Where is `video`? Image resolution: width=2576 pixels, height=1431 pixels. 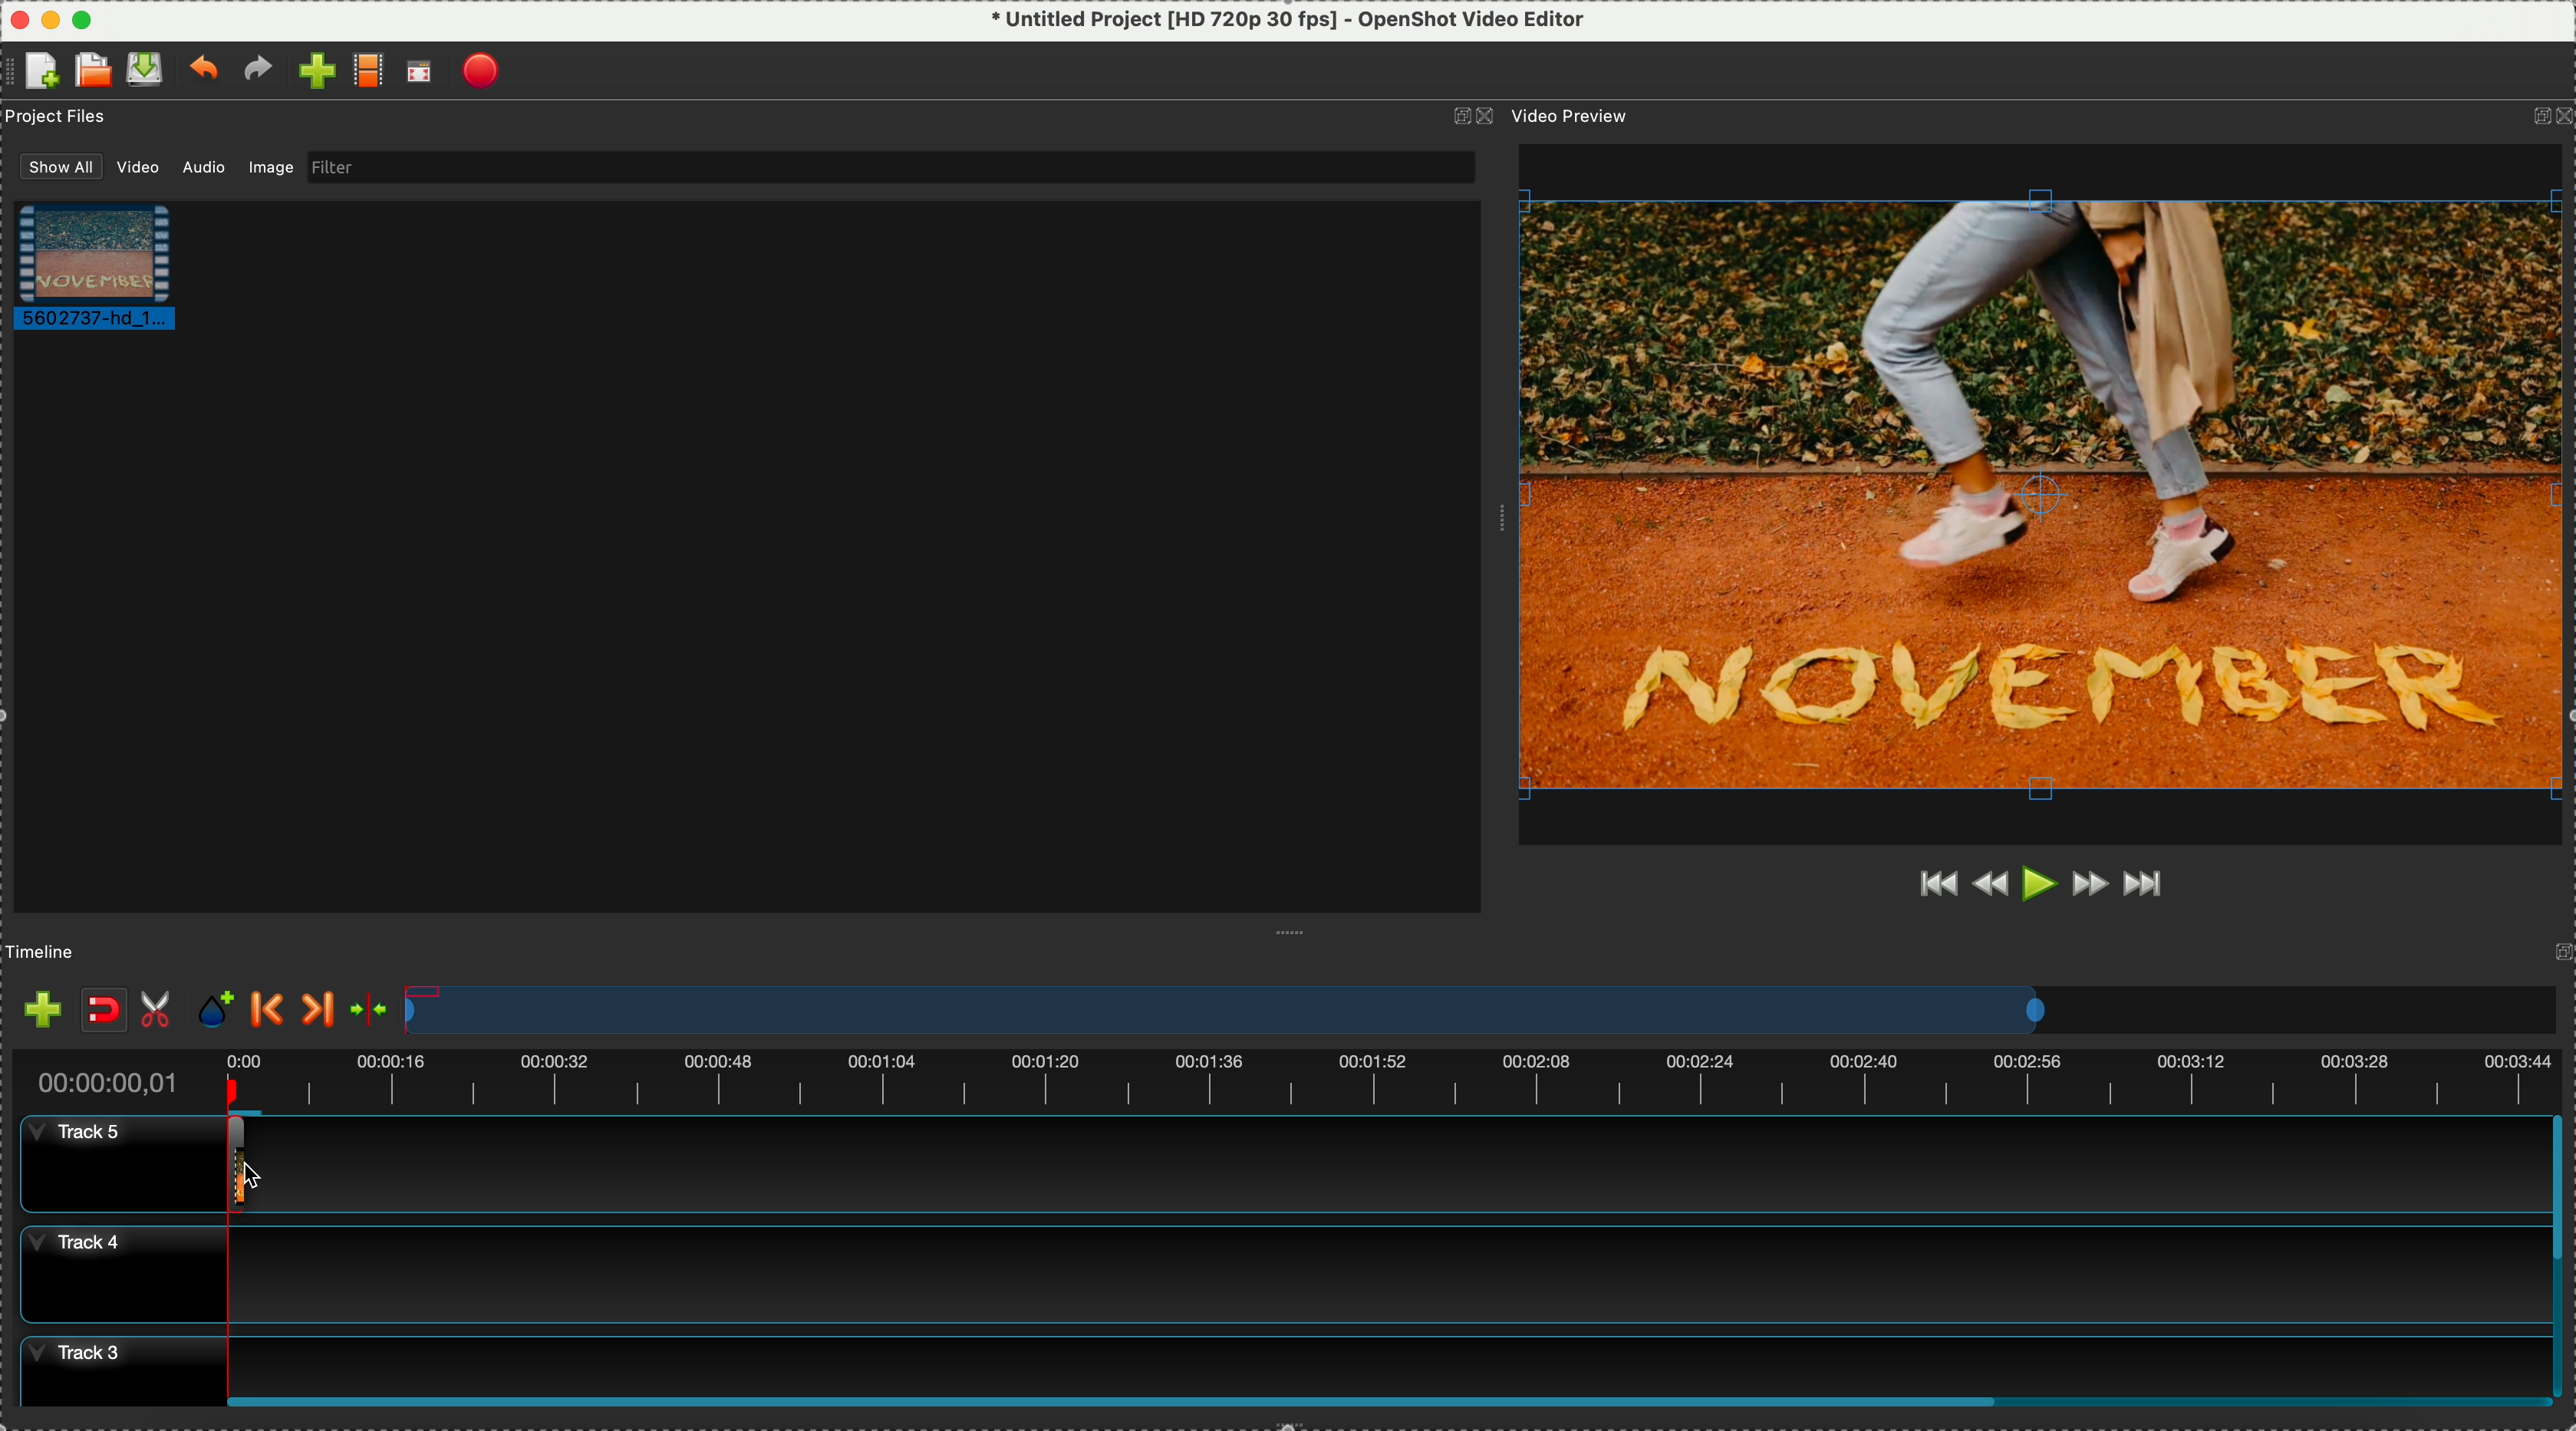 video is located at coordinates (135, 168).